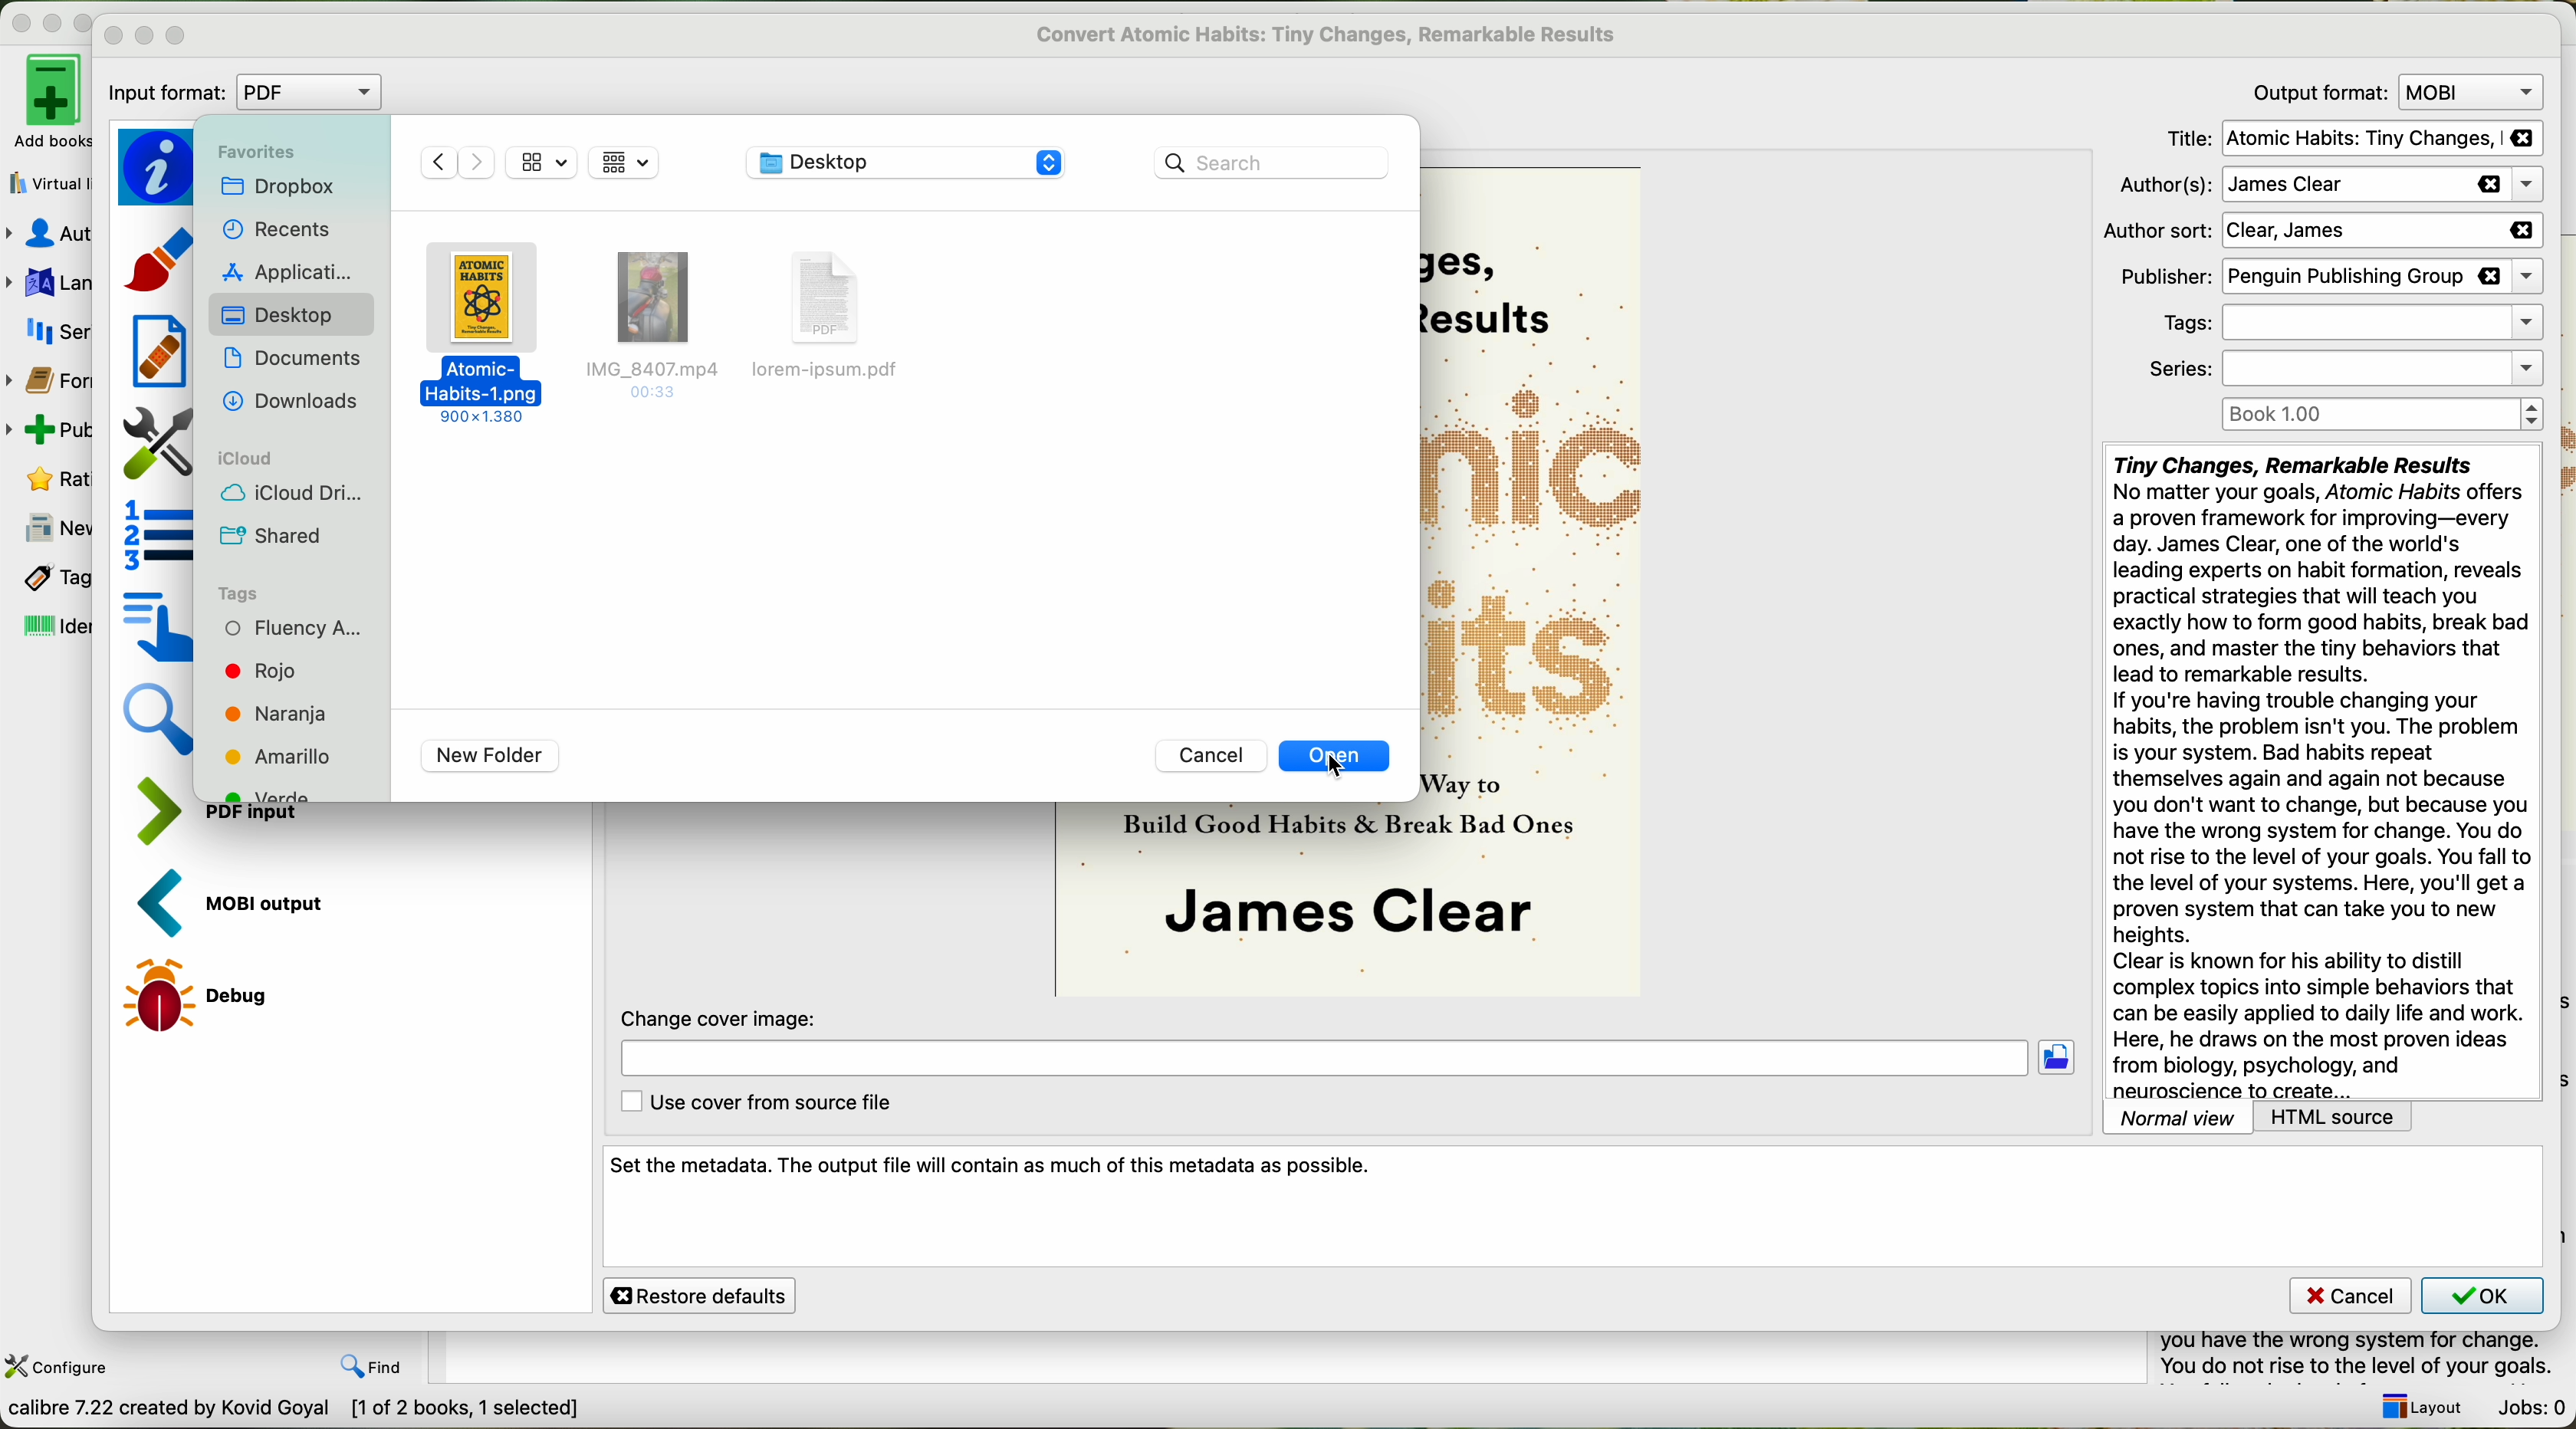 This screenshot has width=2576, height=1429. Describe the element at coordinates (2383, 415) in the screenshot. I see `Book 1.00` at that location.